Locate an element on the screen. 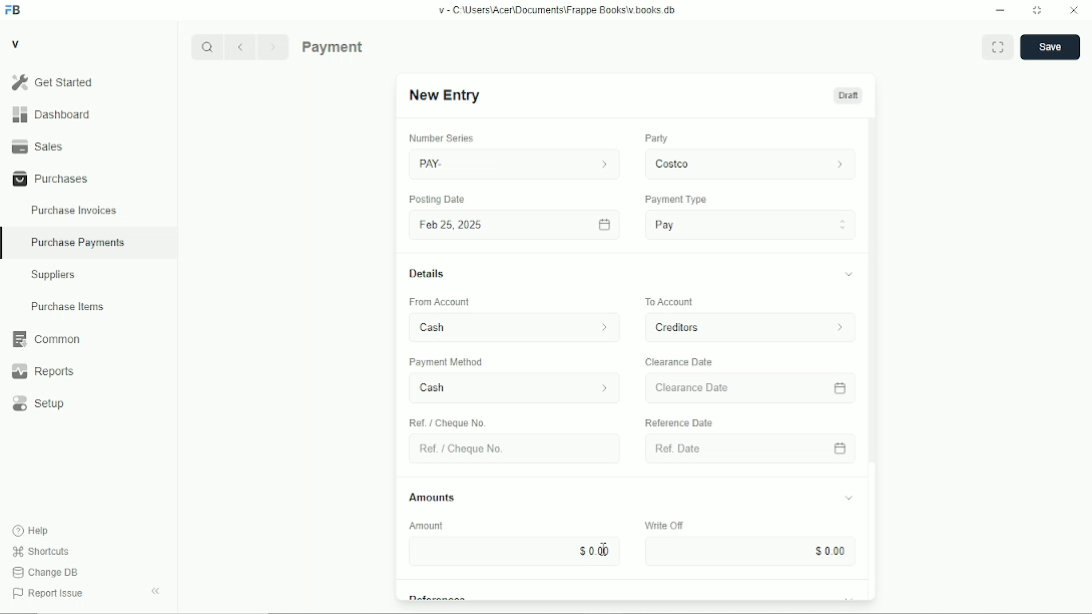 The width and height of the screenshot is (1092, 614). cursor is located at coordinates (603, 550).